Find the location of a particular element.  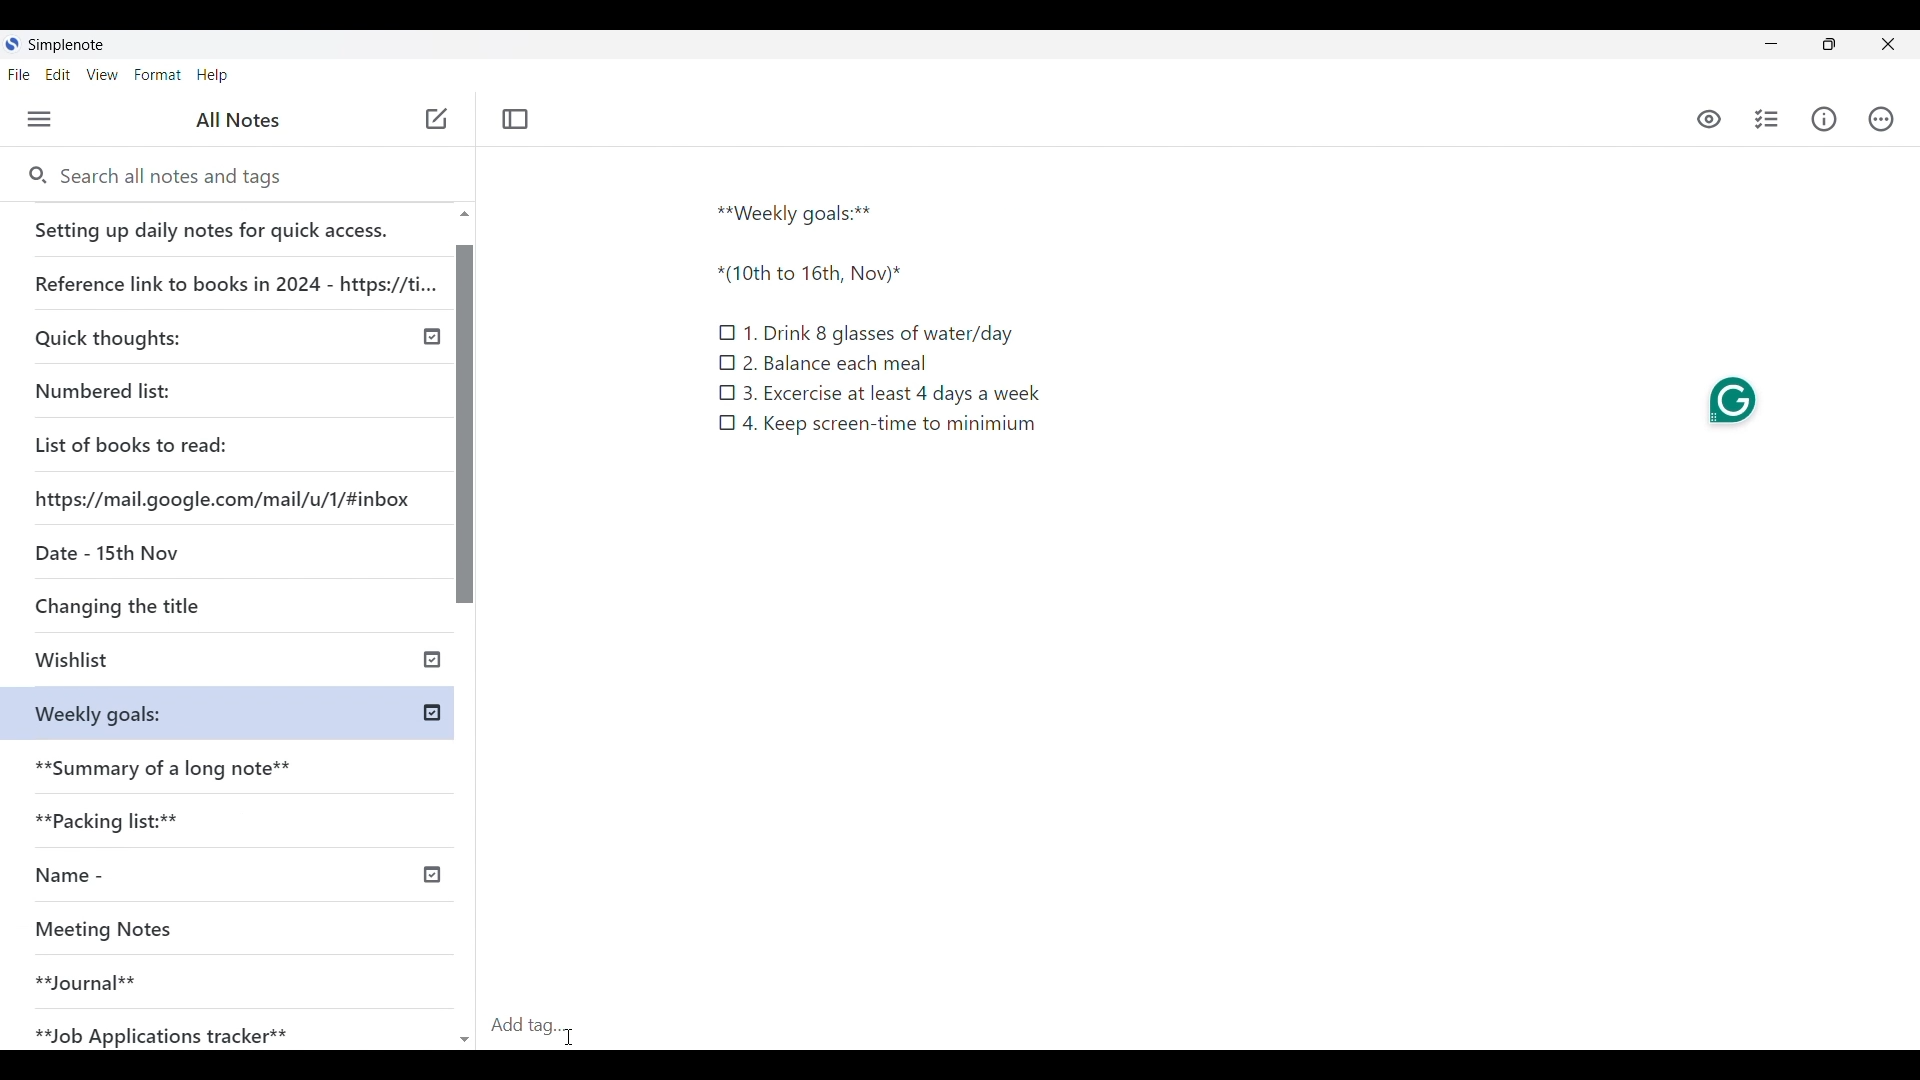

Software note is located at coordinates (69, 45).